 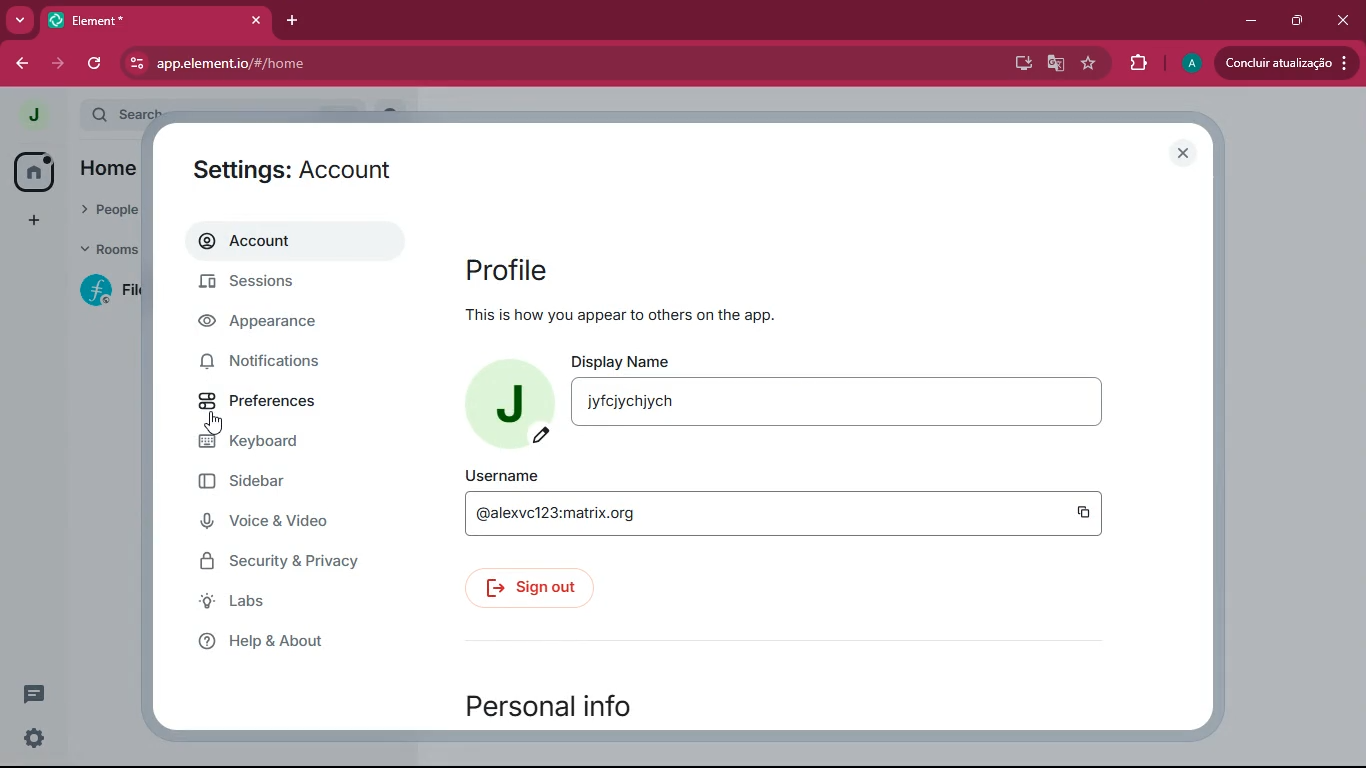 I want to click on keyboard, so click(x=284, y=442).